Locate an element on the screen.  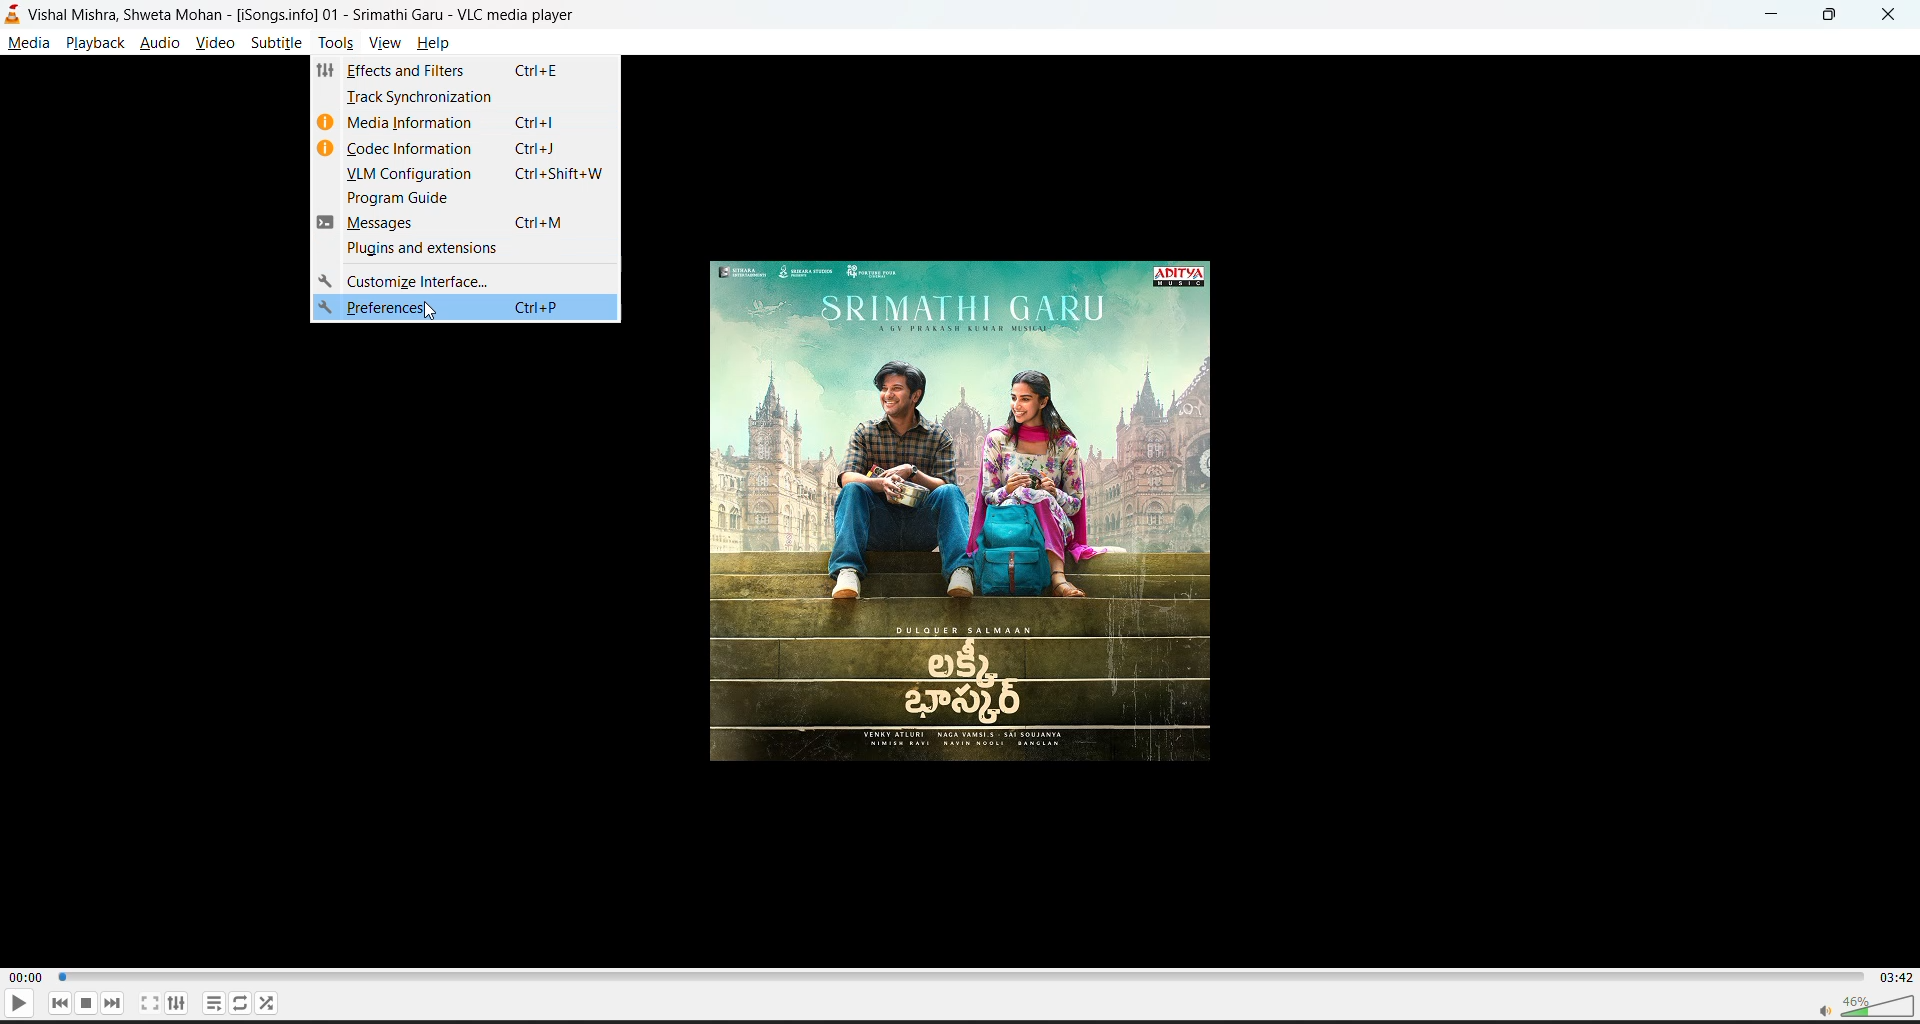
settings is located at coordinates (174, 1004).